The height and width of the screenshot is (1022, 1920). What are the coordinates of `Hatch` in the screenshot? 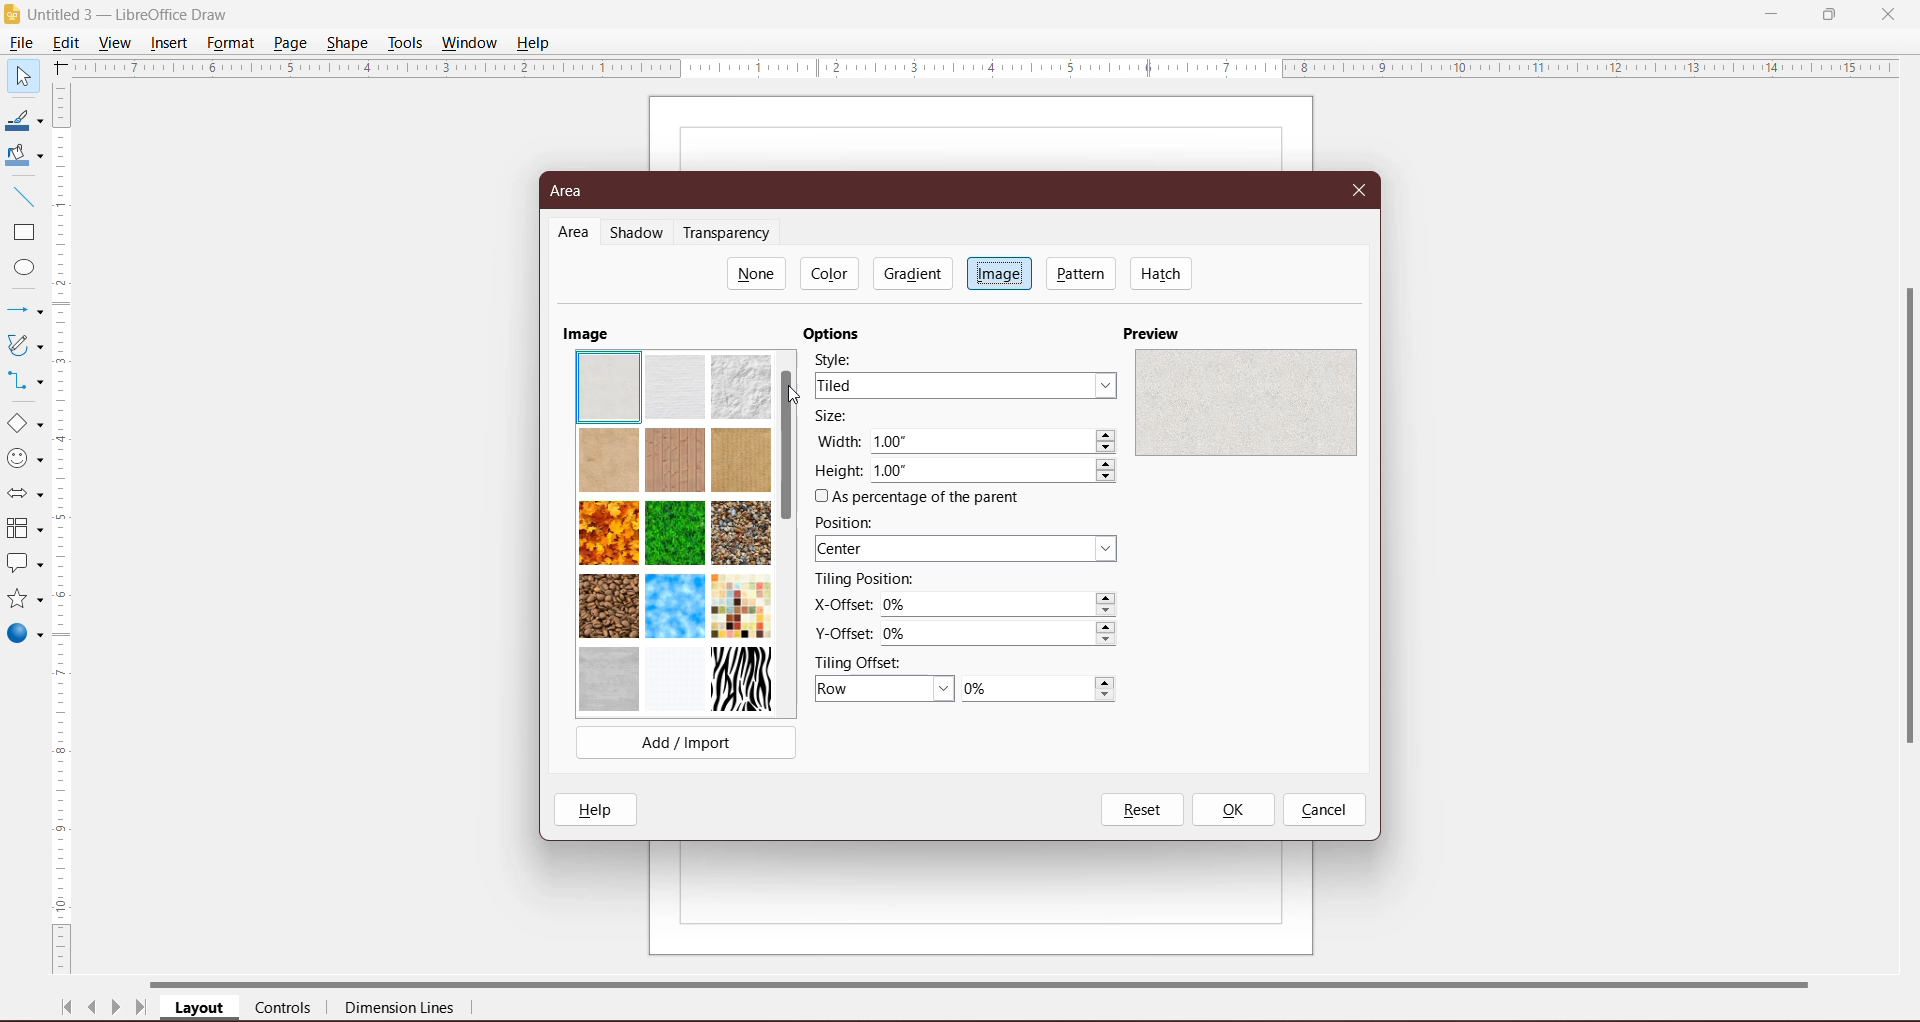 It's located at (1162, 273).